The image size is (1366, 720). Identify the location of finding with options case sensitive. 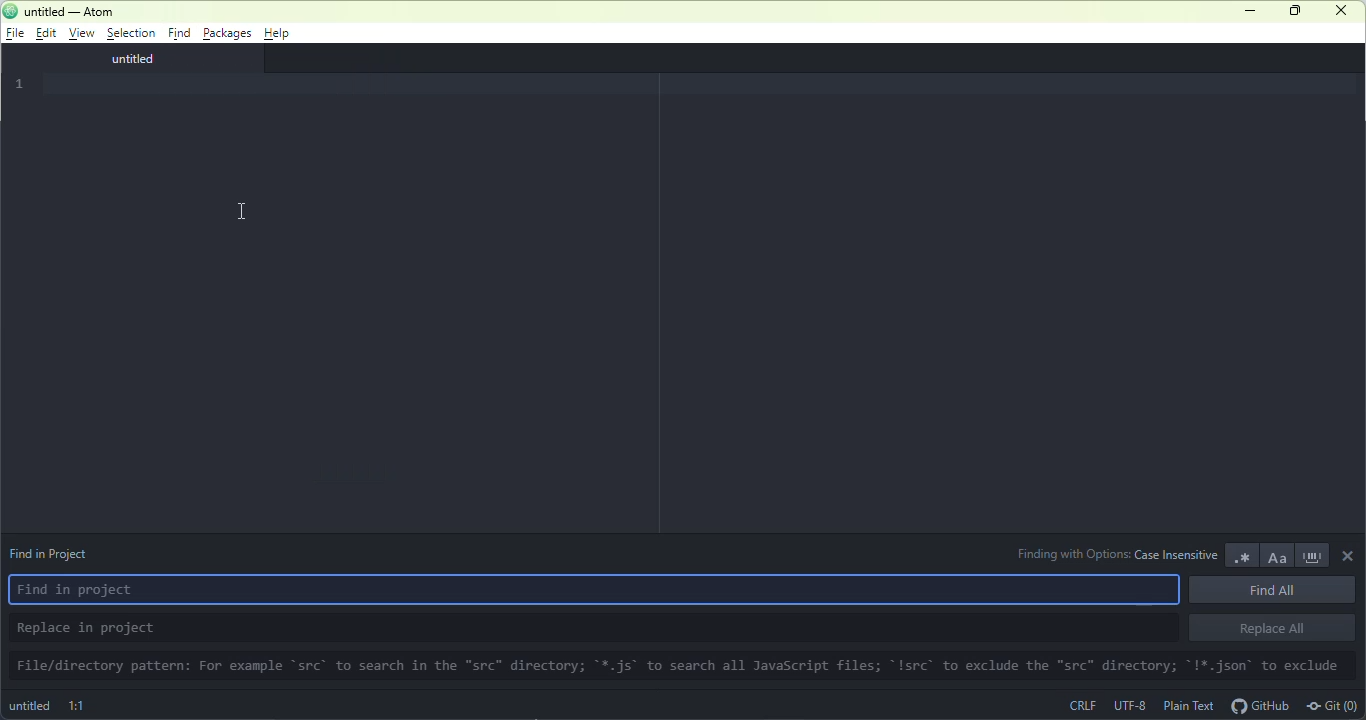
(1116, 552).